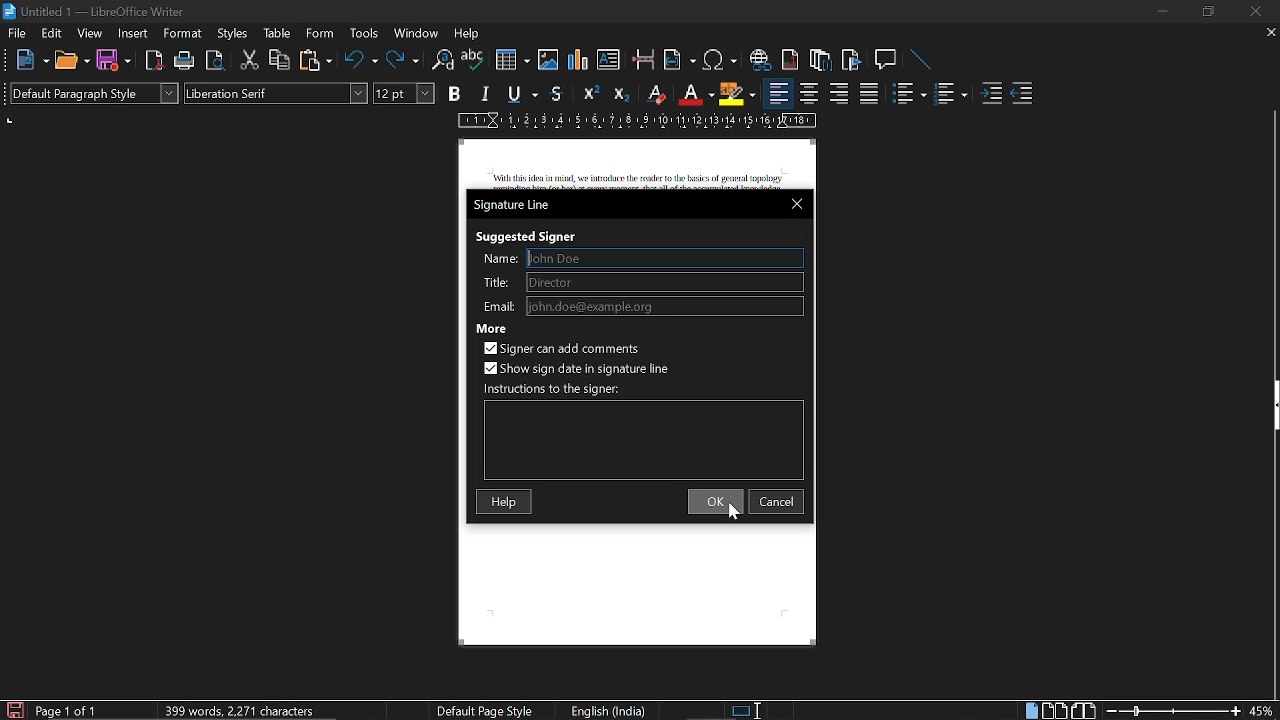 The height and width of the screenshot is (720, 1280). Describe the element at coordinates (1272, 407) in the screenshot. I see `sidebar view` at that location.